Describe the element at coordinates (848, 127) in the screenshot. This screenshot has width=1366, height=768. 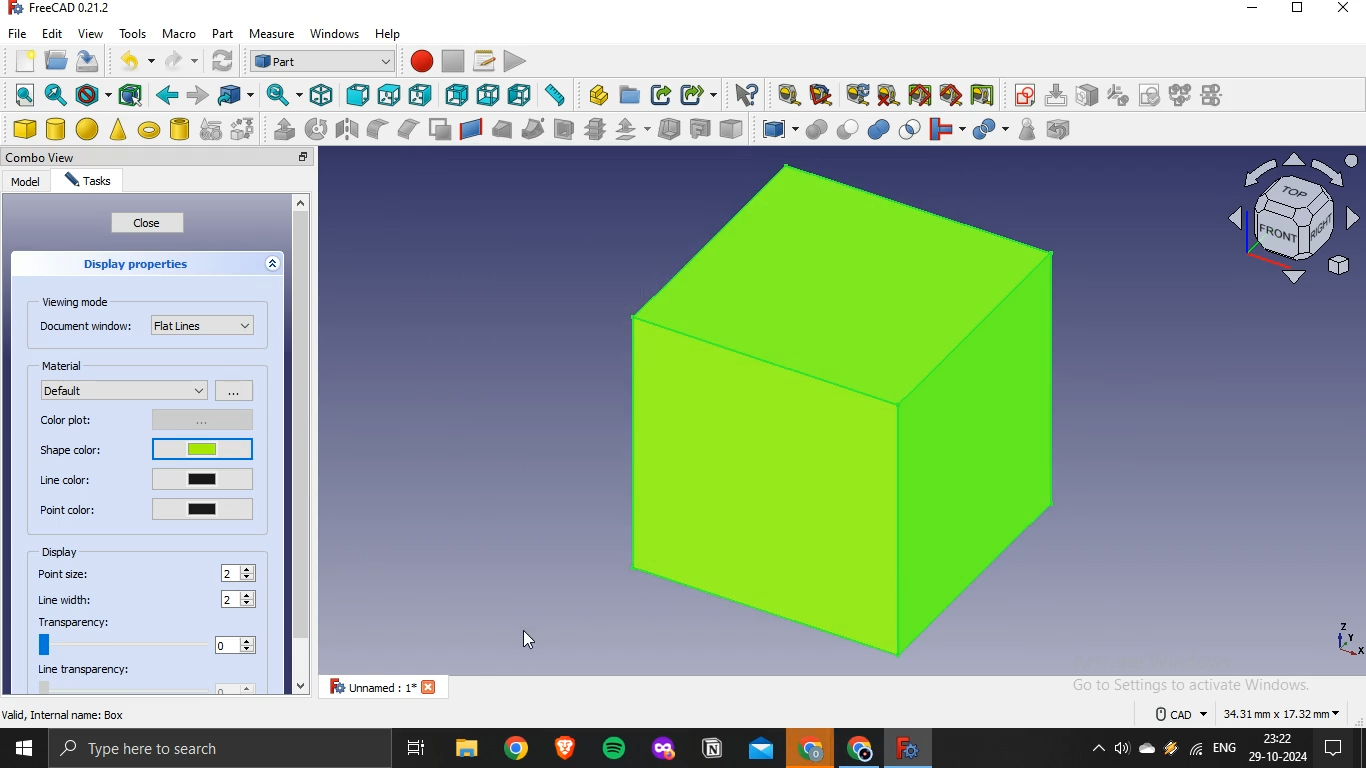
I see `cut` at that location.